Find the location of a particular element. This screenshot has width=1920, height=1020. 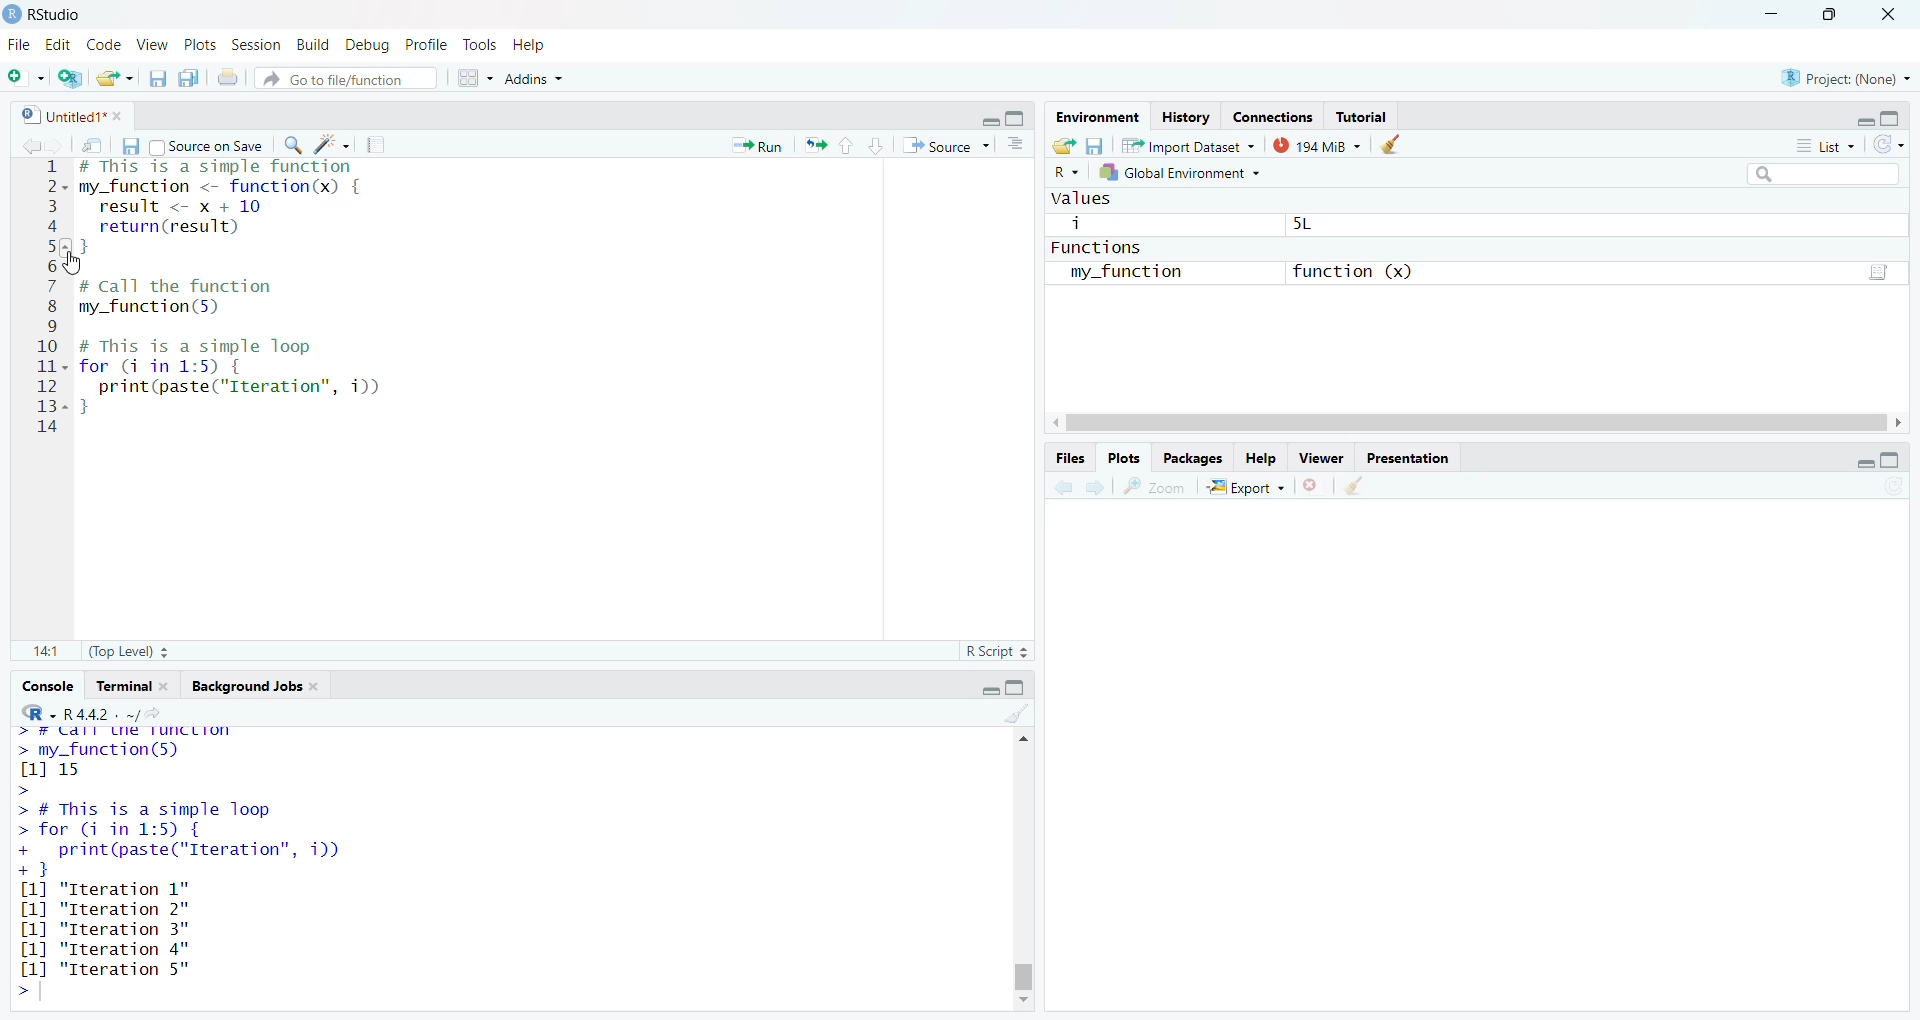

view a larger version of the plot in new window is located at coordinates (1160, 487).